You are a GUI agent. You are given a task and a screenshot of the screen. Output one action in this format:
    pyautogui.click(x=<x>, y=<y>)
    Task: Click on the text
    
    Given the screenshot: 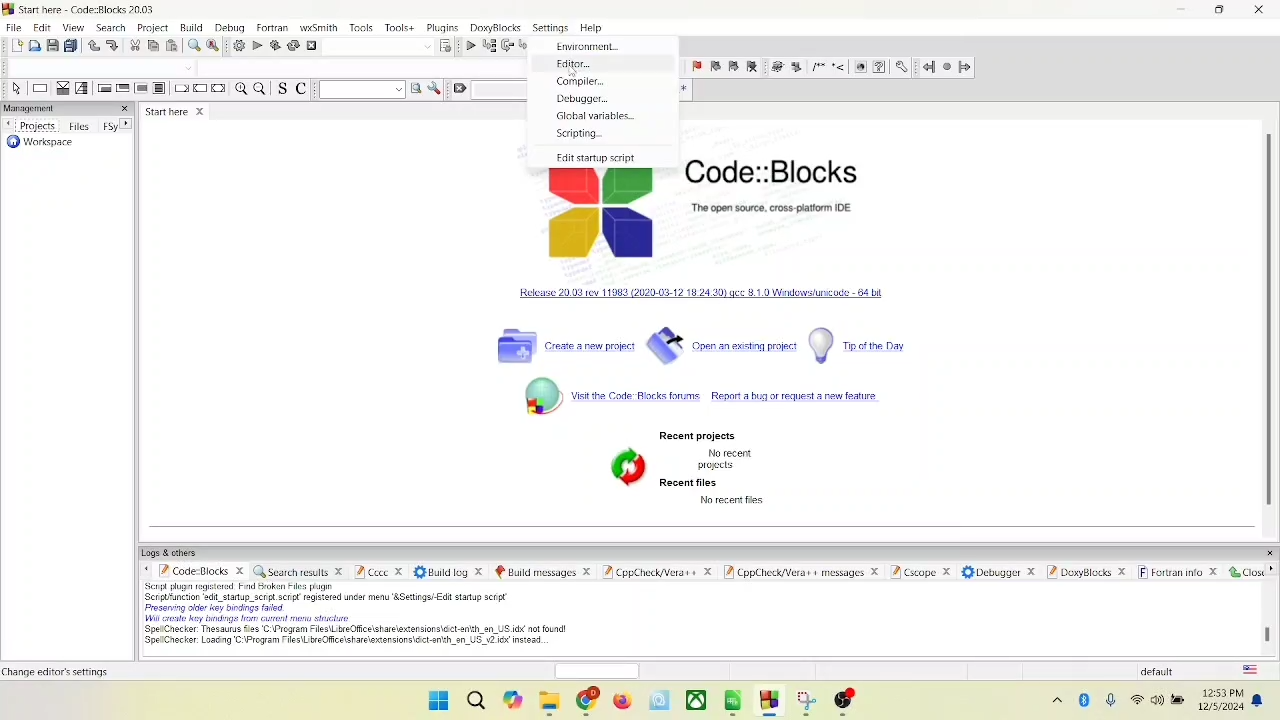 What is the action you would take?
    pyautogui.click(x=734, y=501)
    